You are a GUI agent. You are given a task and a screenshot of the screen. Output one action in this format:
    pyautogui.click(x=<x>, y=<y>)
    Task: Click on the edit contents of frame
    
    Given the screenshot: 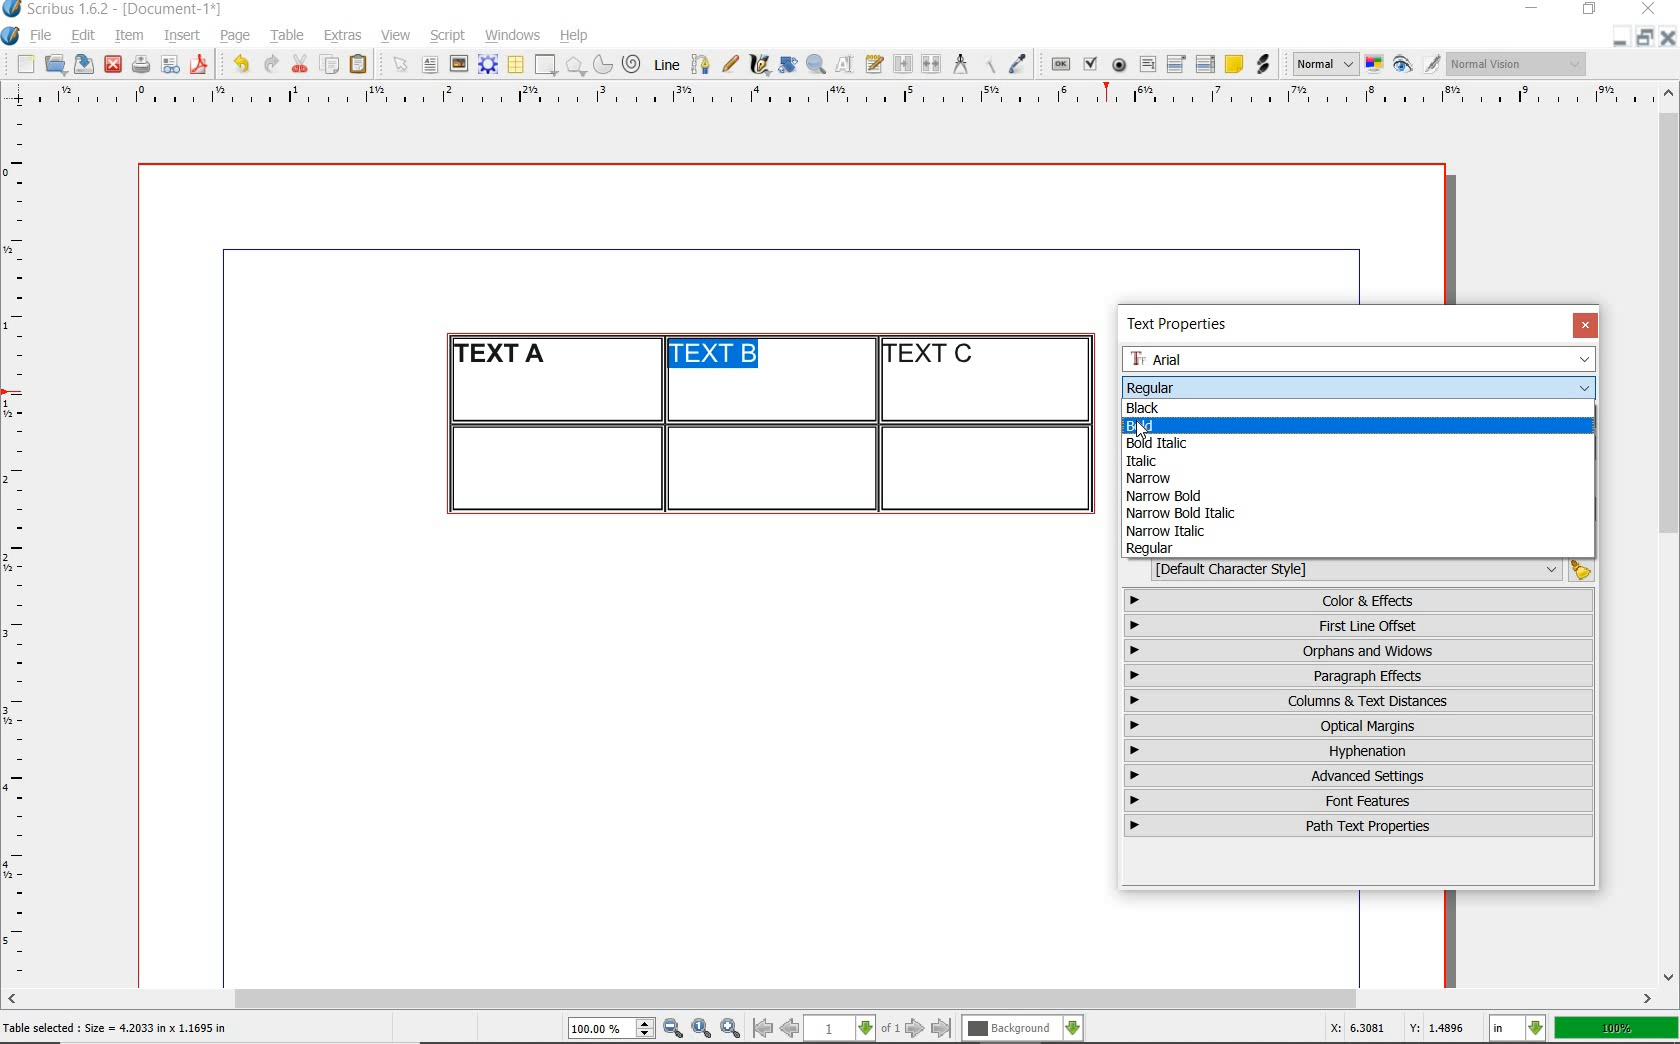 What is the action you would take?
    pyautogui.click(x=845, y=63)
    